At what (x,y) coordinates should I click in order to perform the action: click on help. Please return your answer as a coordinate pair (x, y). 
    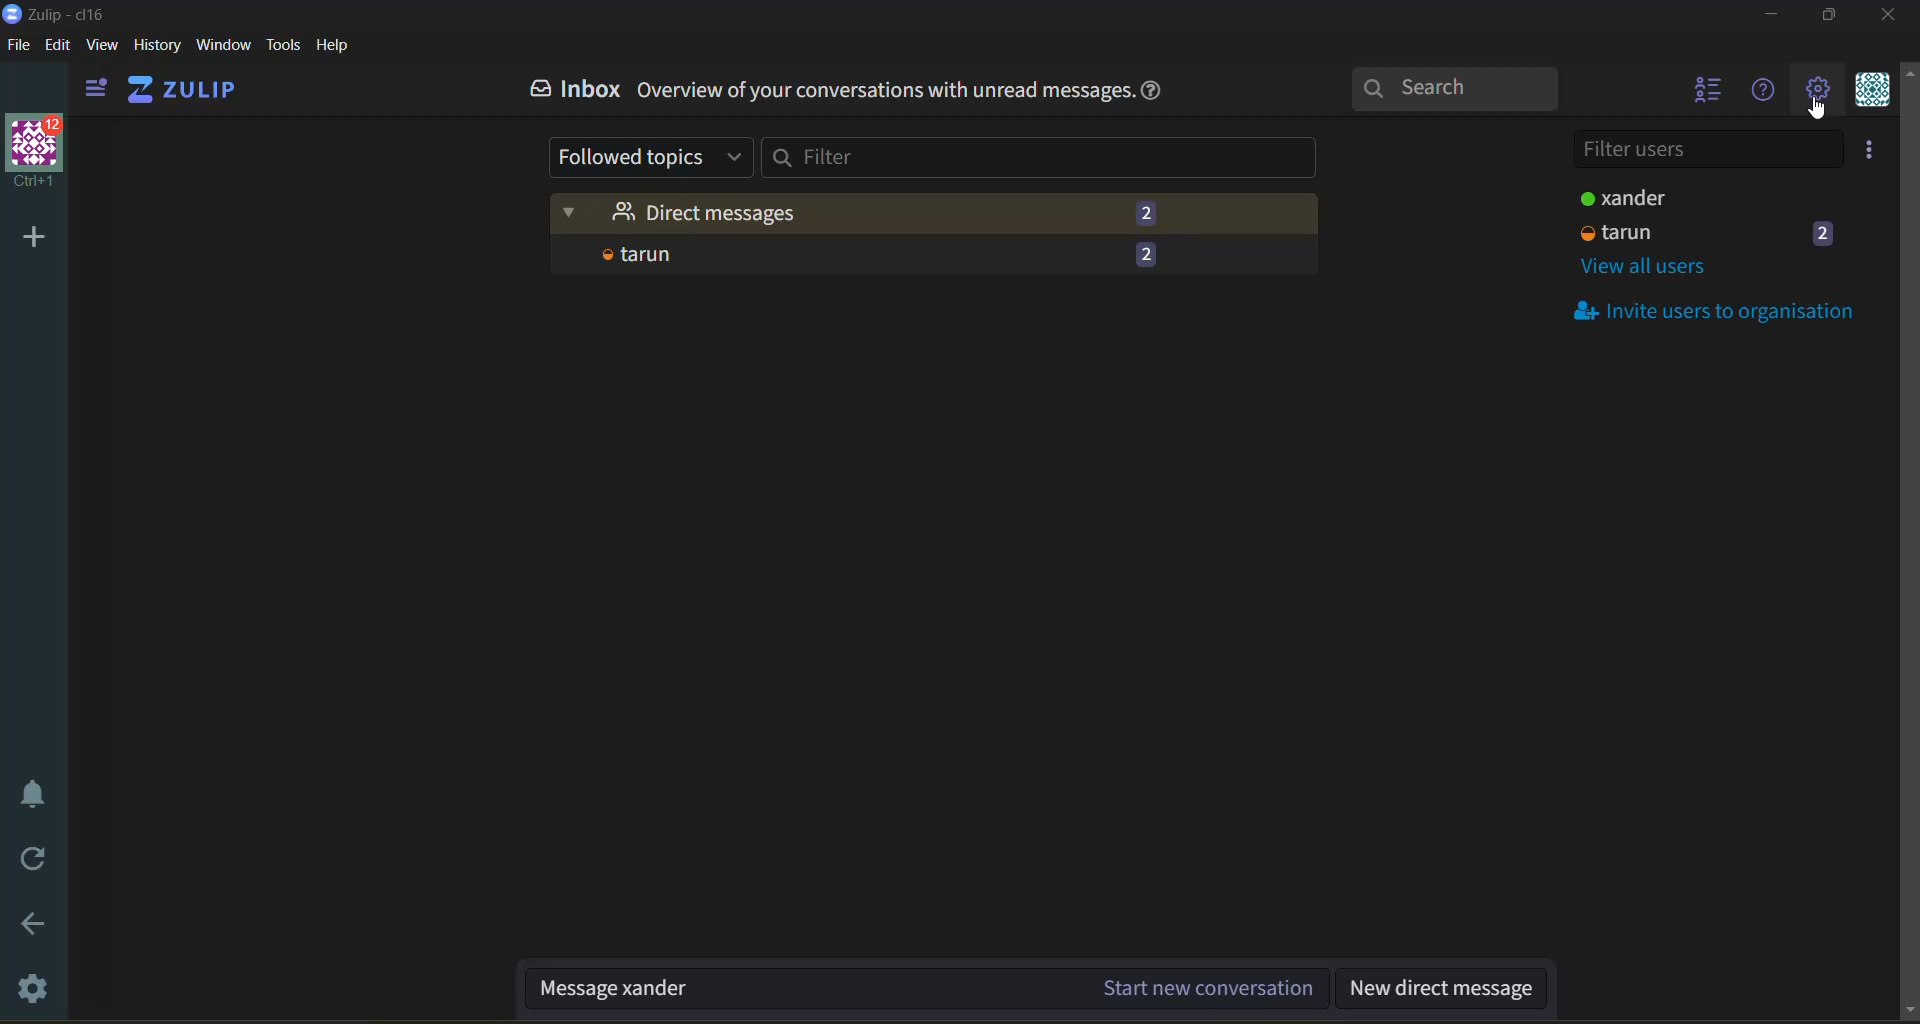
    Looking at the image, I should click on (1155, 92).